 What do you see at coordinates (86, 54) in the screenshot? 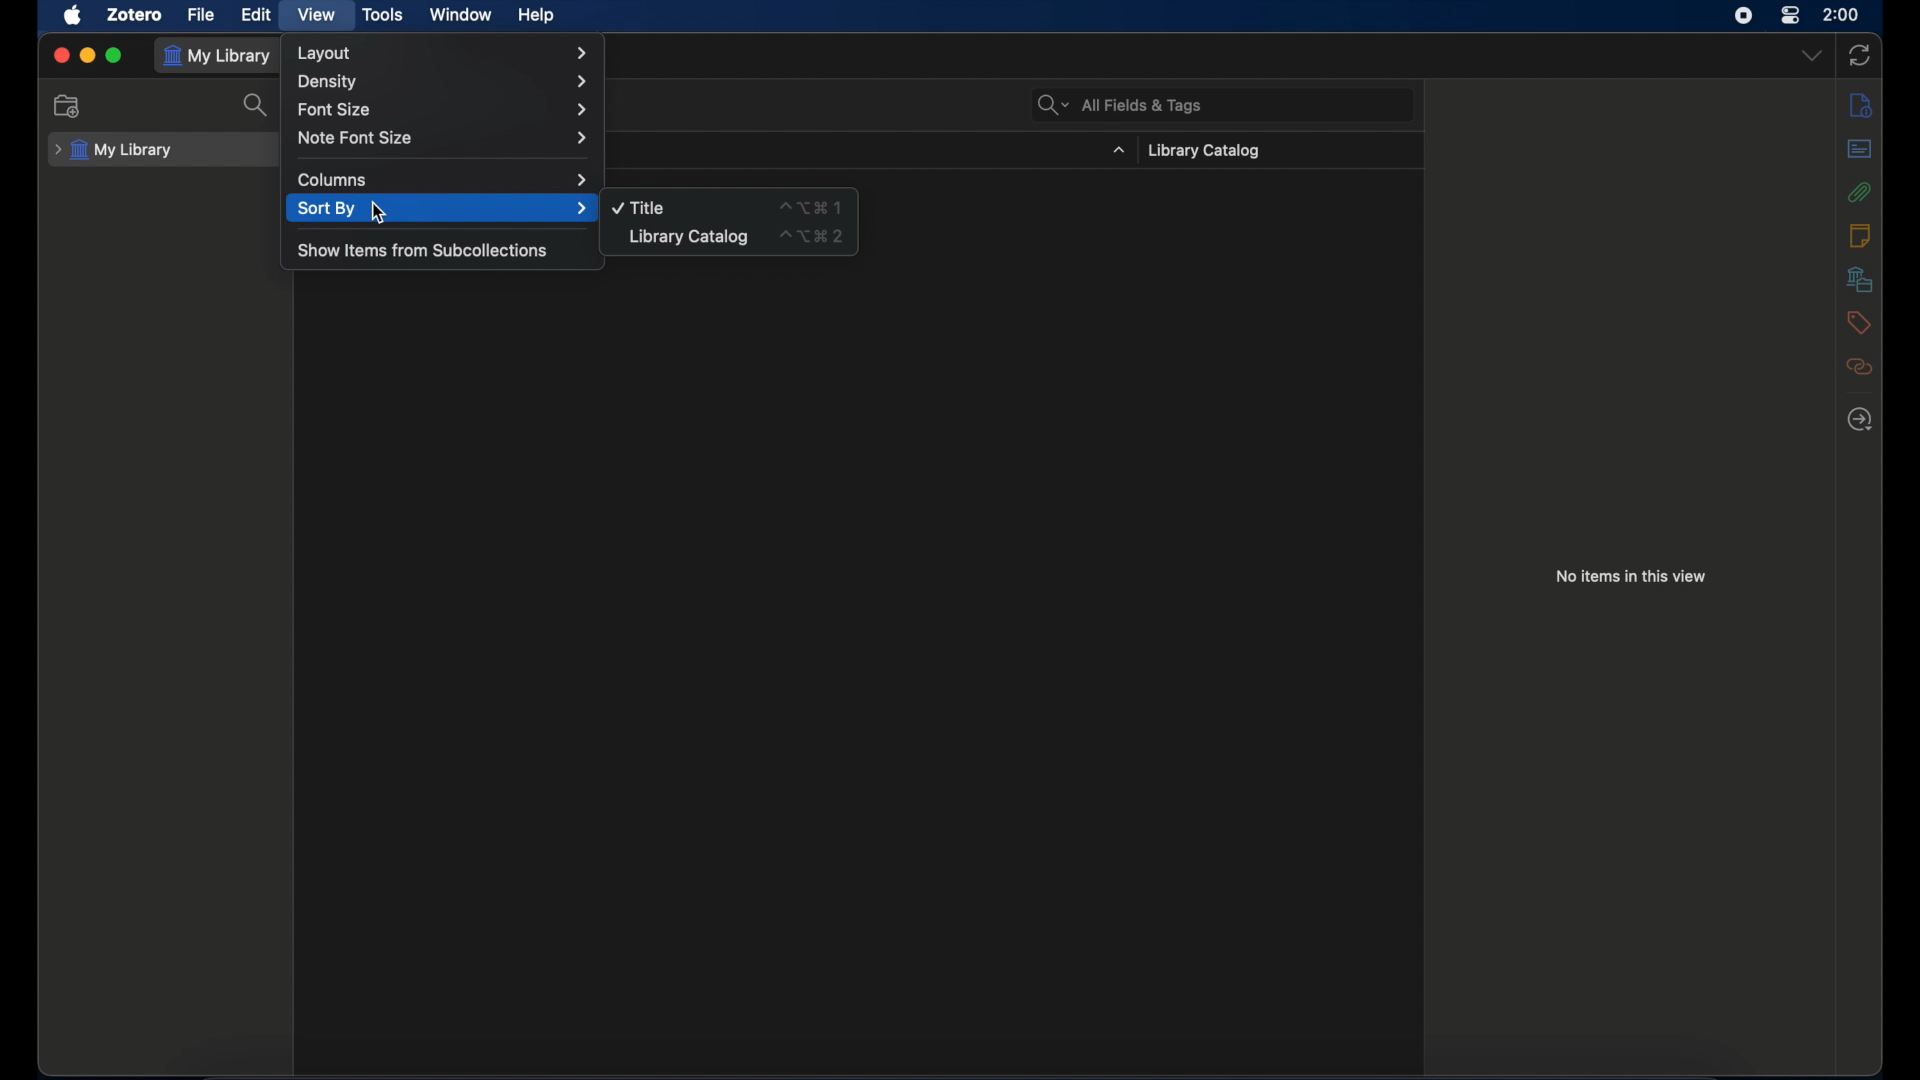
I see `minimize` at bounding box center [86, 54].